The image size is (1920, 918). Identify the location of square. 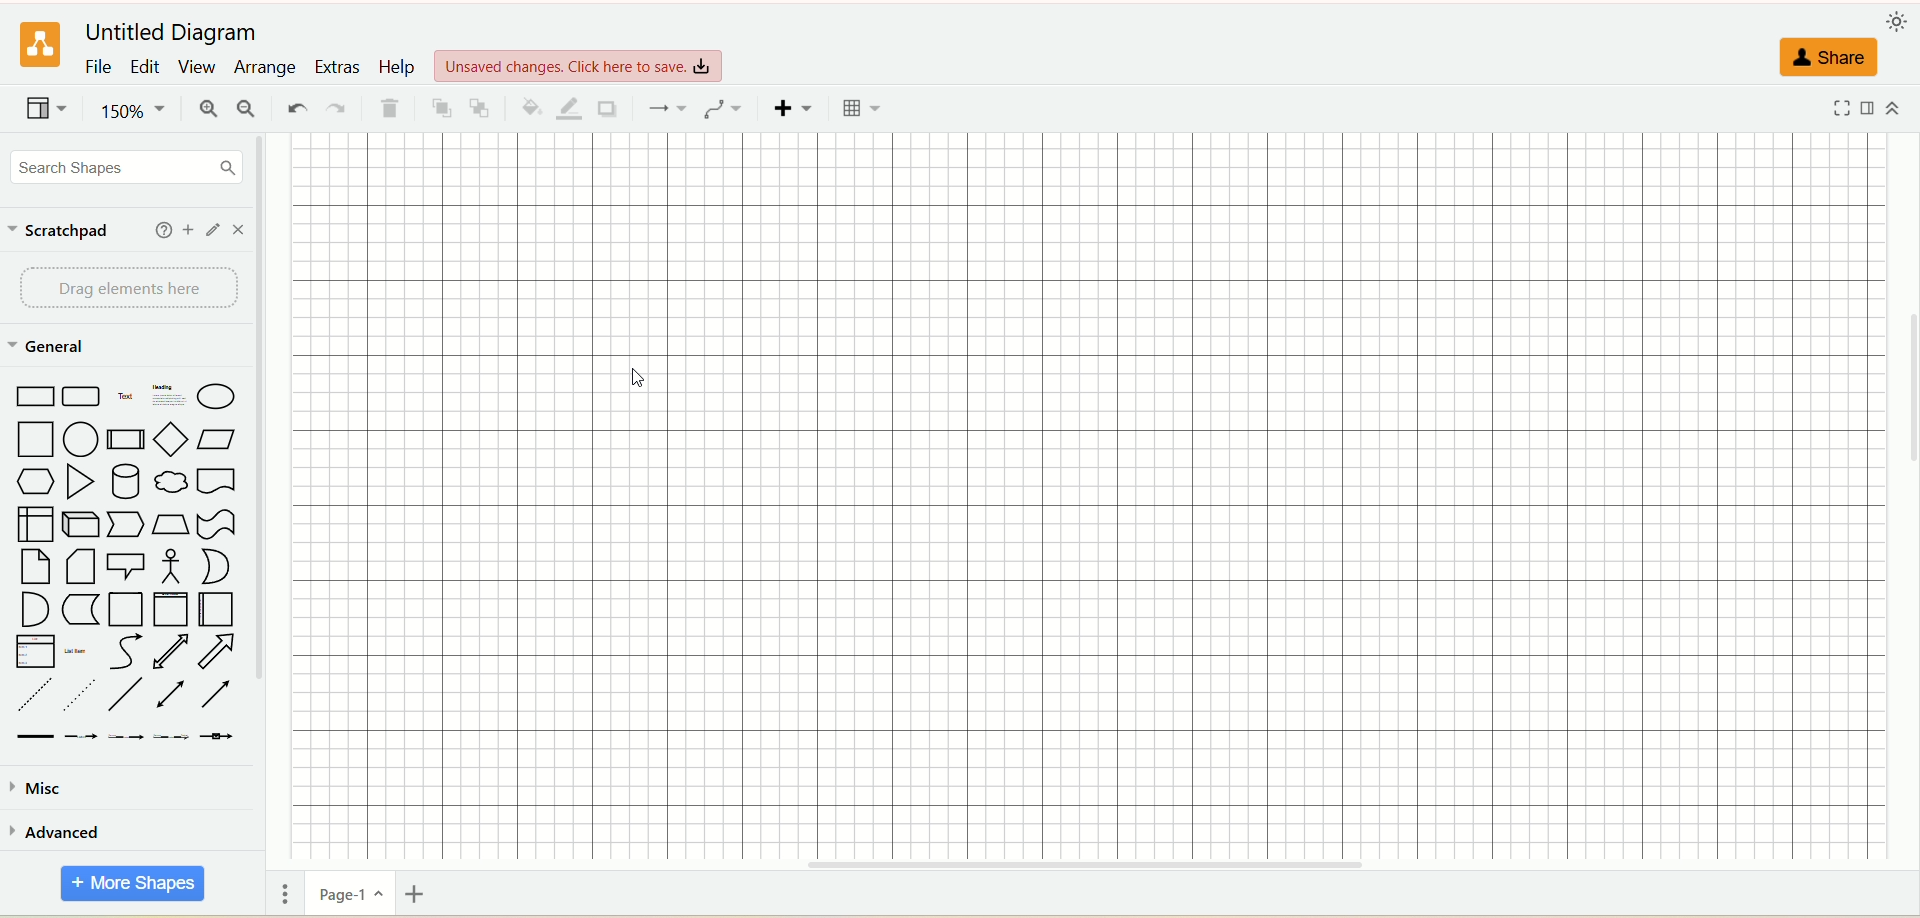
(39, 439).